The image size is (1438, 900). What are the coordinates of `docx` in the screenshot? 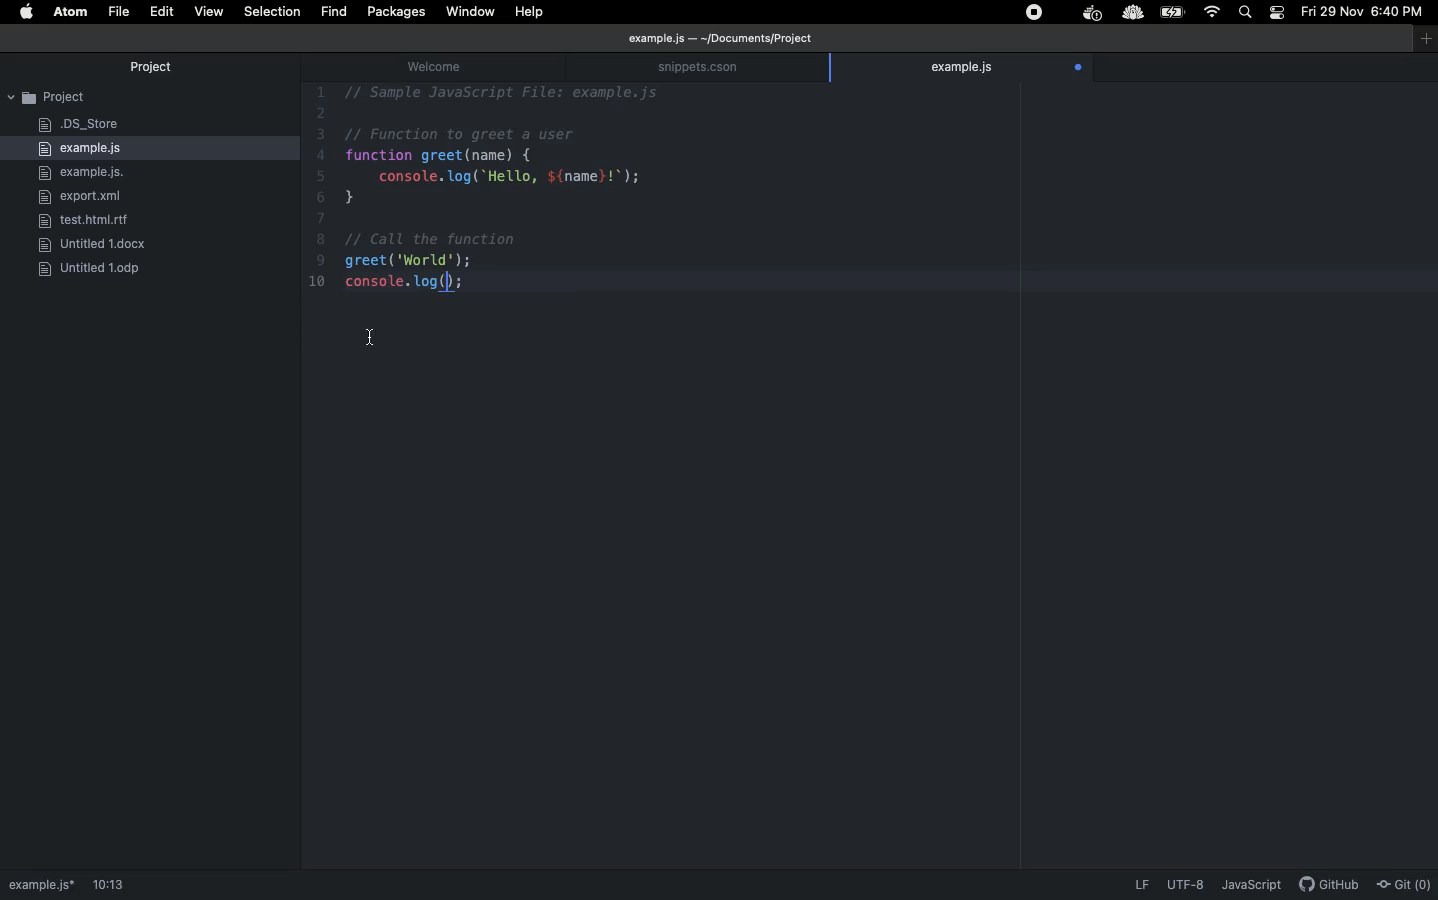 It's located at (94, 243).